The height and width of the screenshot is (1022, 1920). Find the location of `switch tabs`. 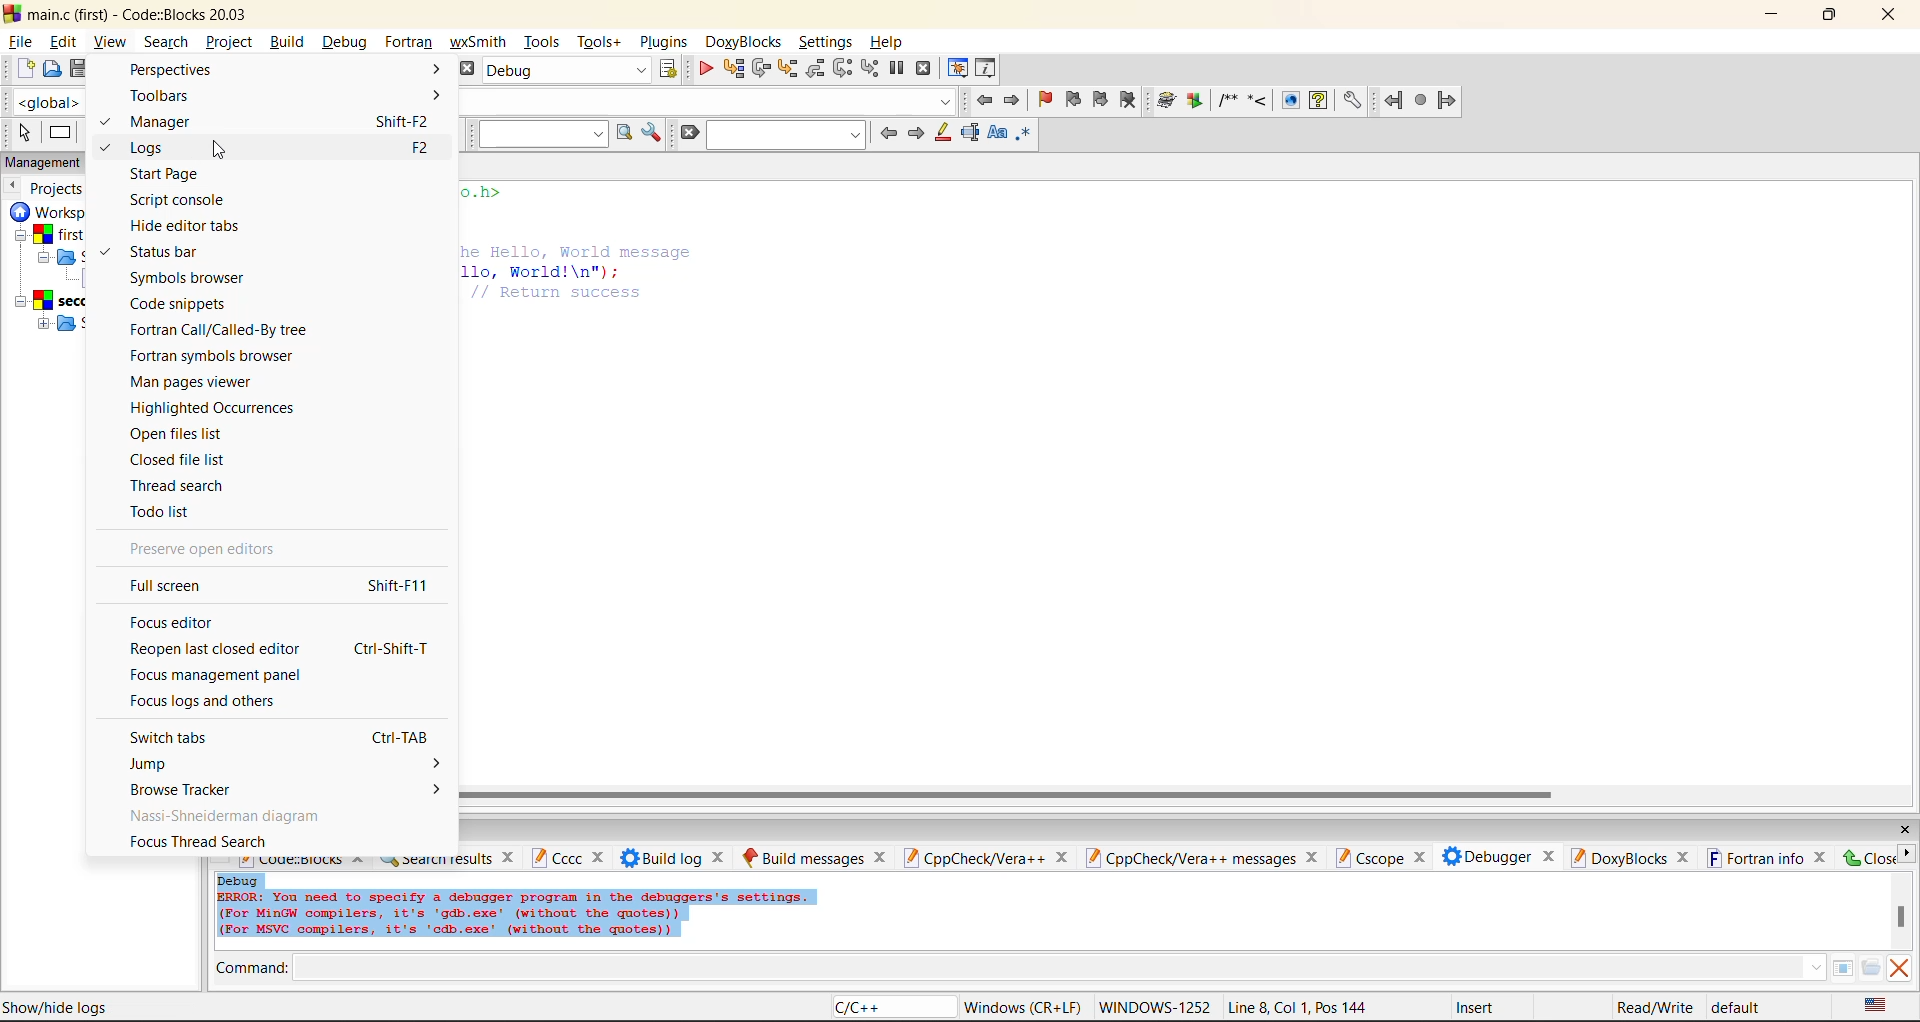

switch tabs is located at coordinates (169, 737).